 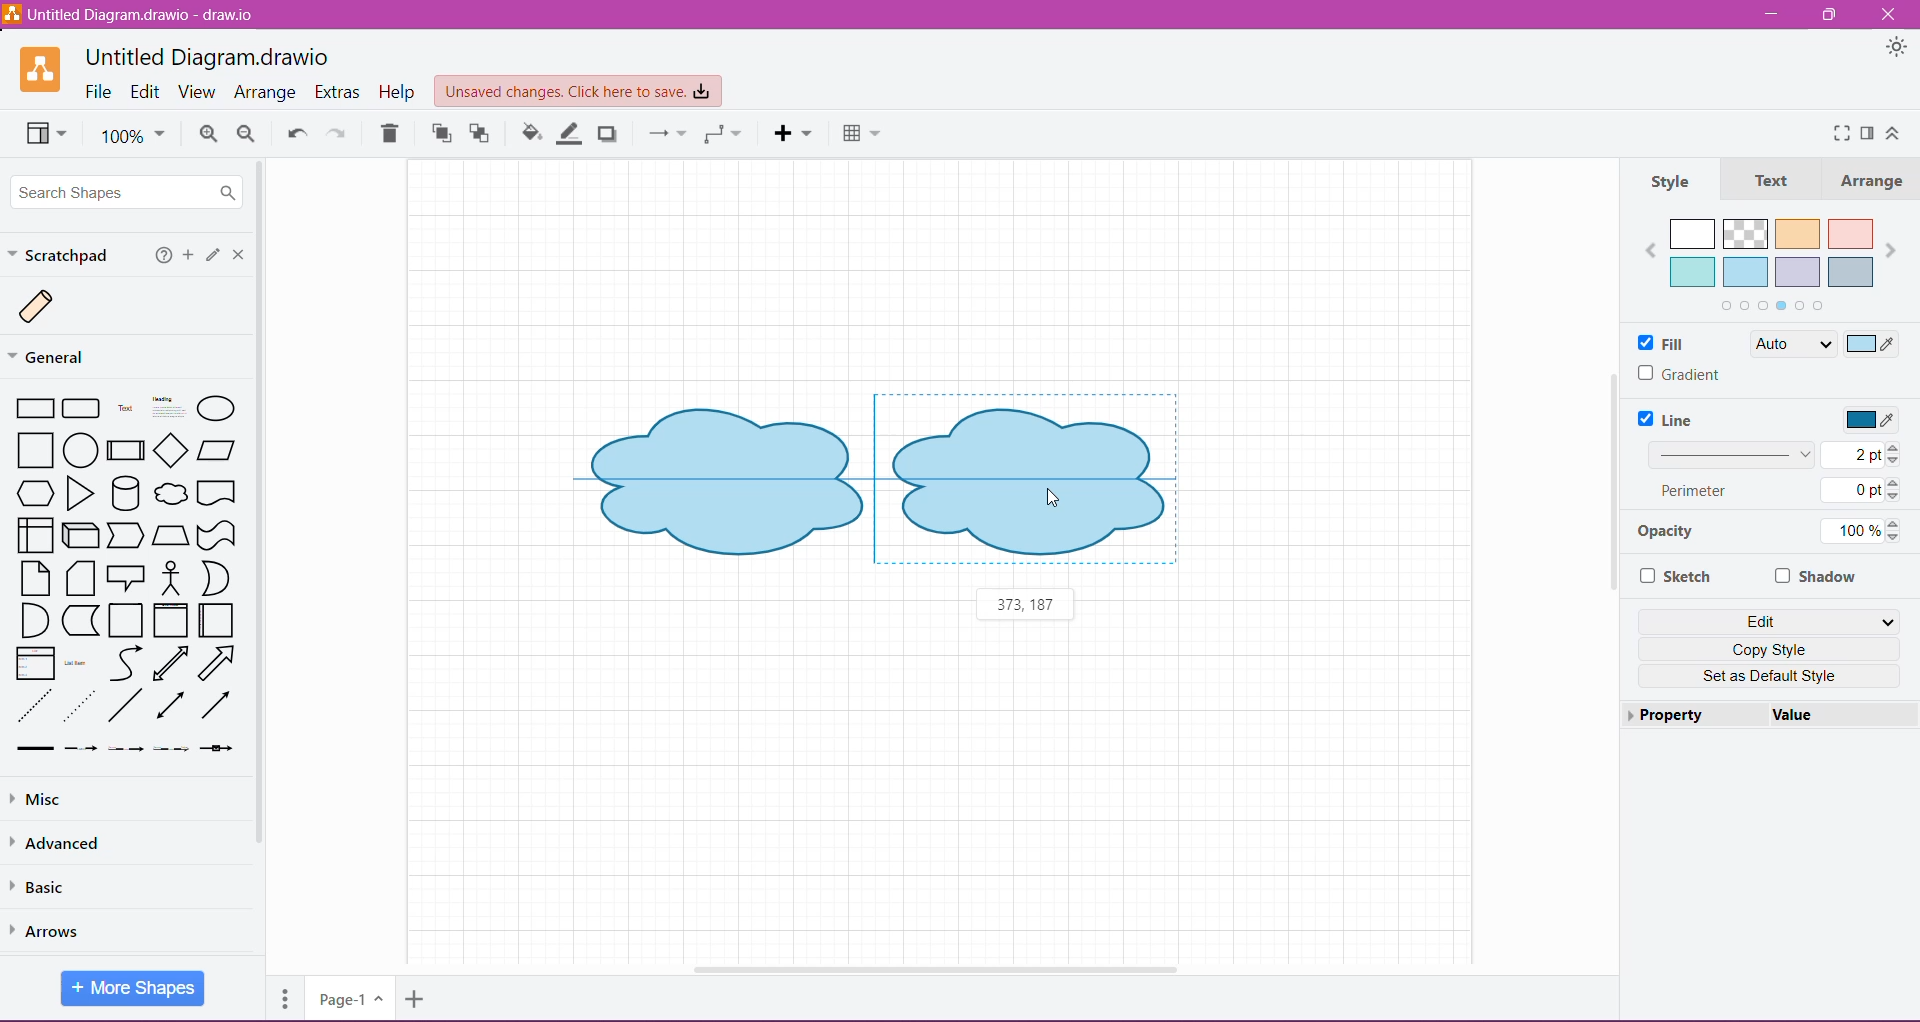 I want to click on Shadow, so click(x=1817, y=577).